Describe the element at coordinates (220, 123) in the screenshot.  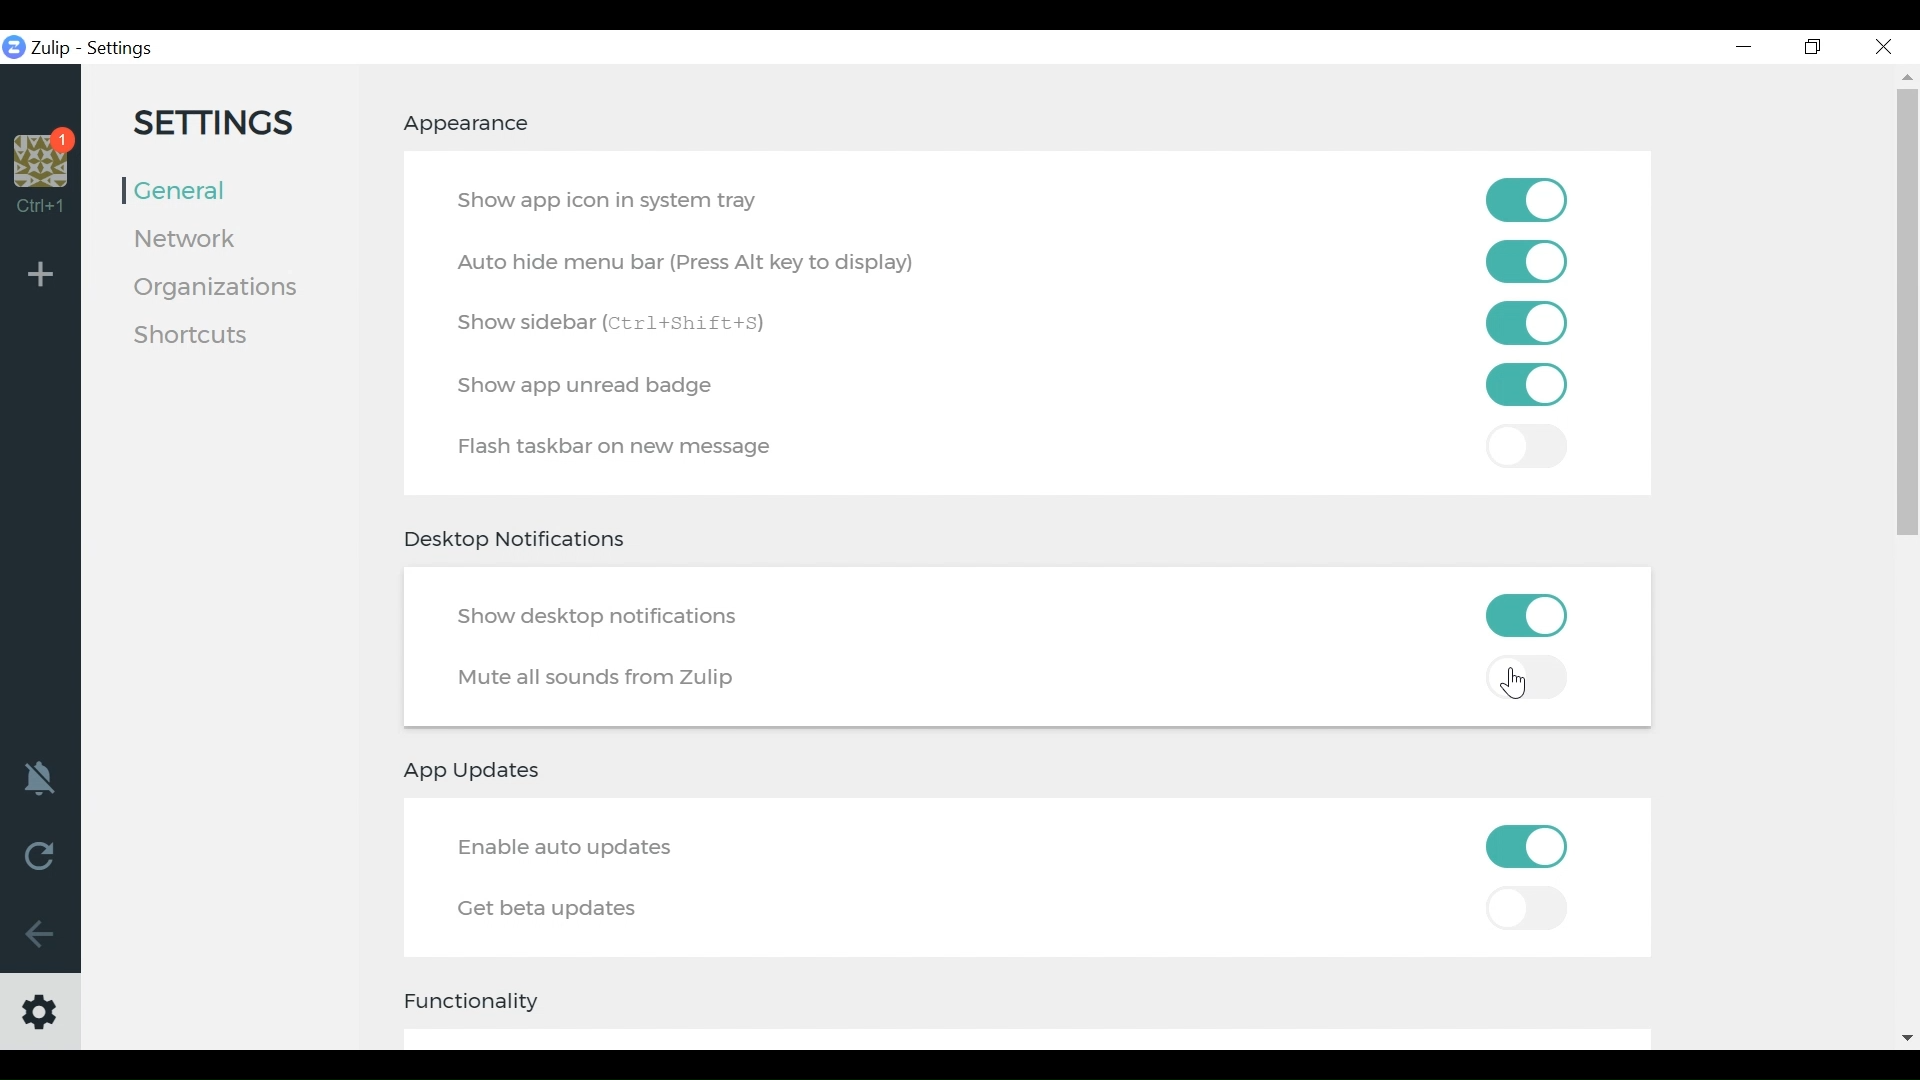
I see `Settings` at that location.